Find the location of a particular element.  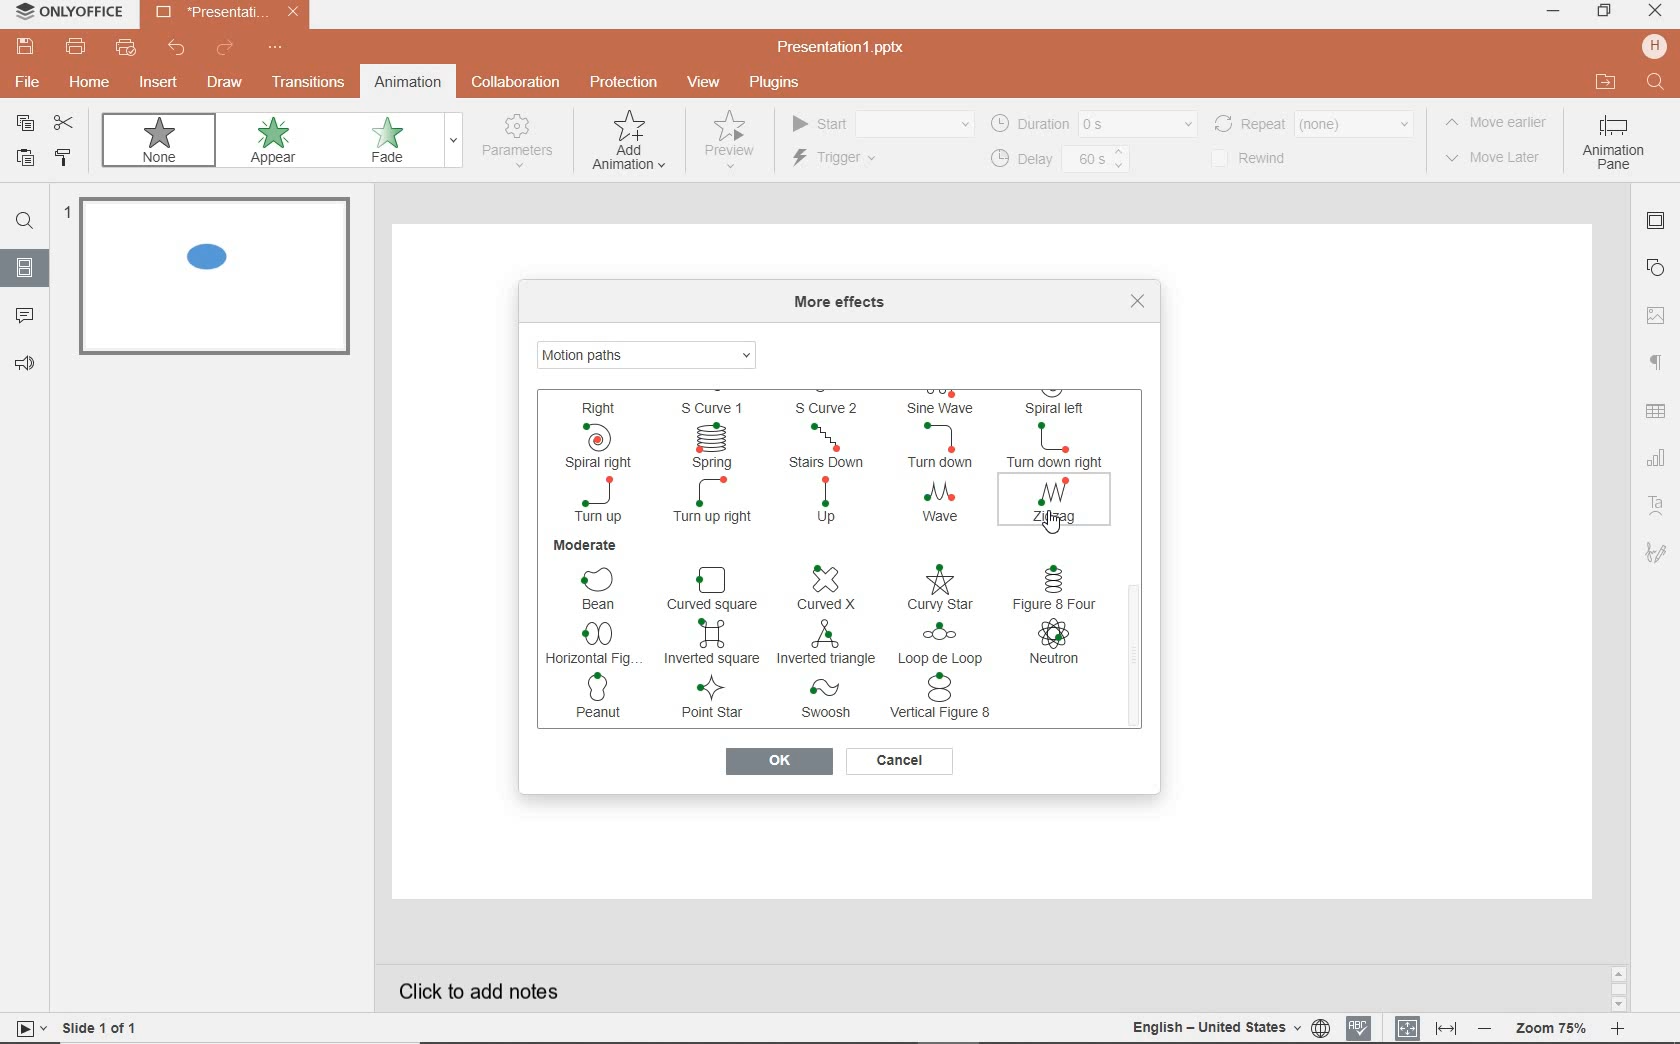

spring is located at coordinates (713, 445).